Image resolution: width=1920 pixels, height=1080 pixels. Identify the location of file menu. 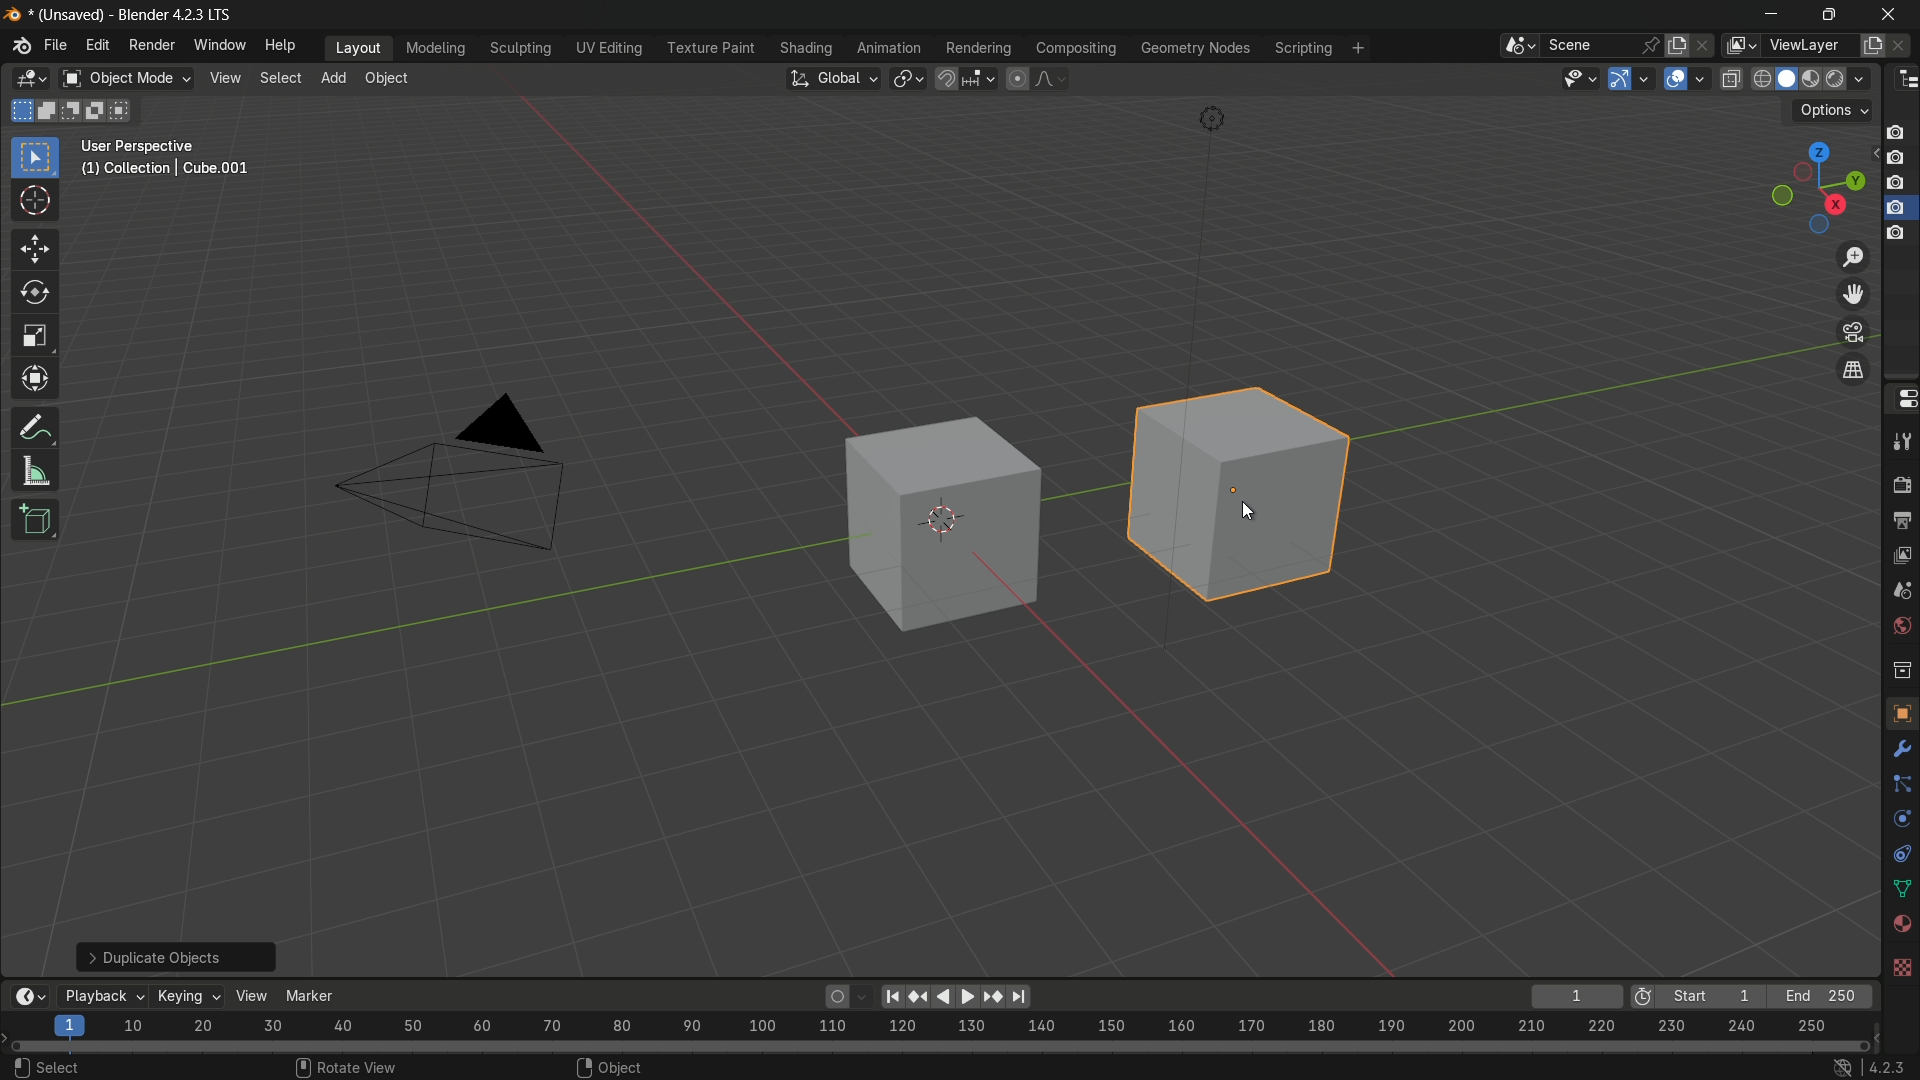
(55, 44).